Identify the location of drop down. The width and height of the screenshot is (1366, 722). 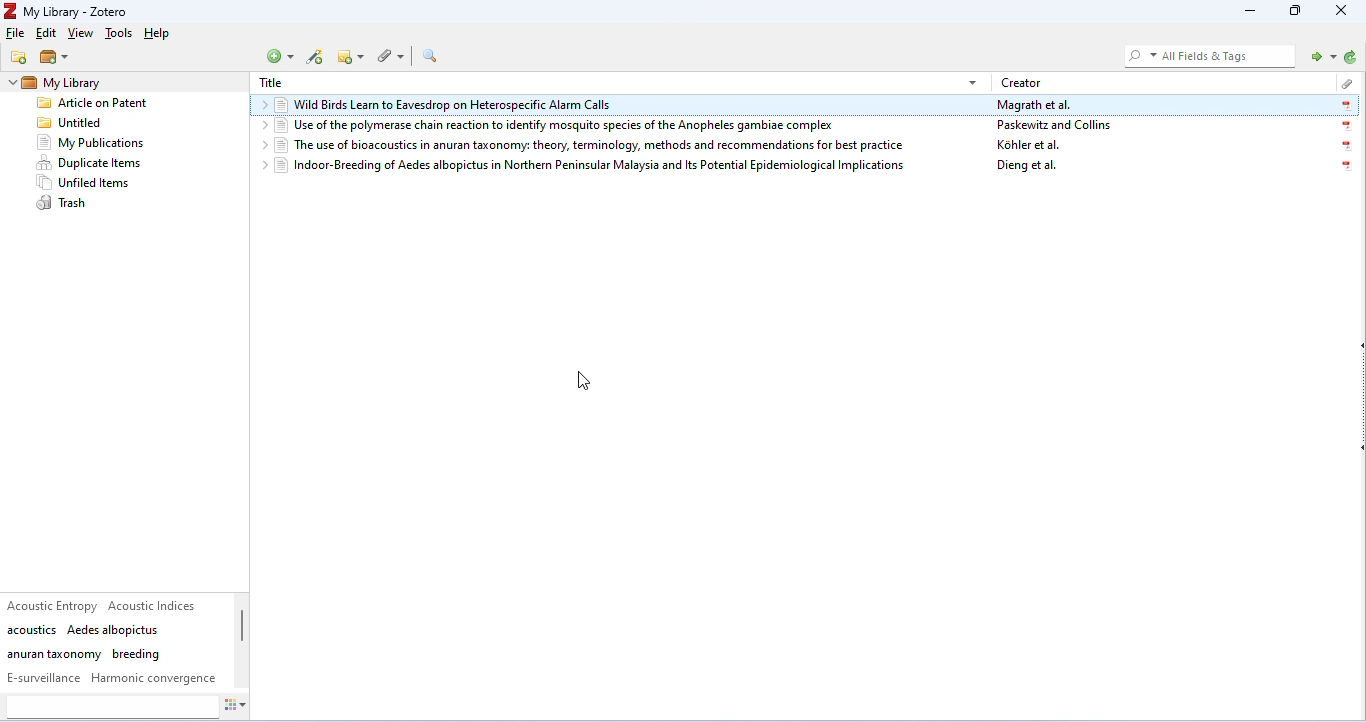
(260, 166).